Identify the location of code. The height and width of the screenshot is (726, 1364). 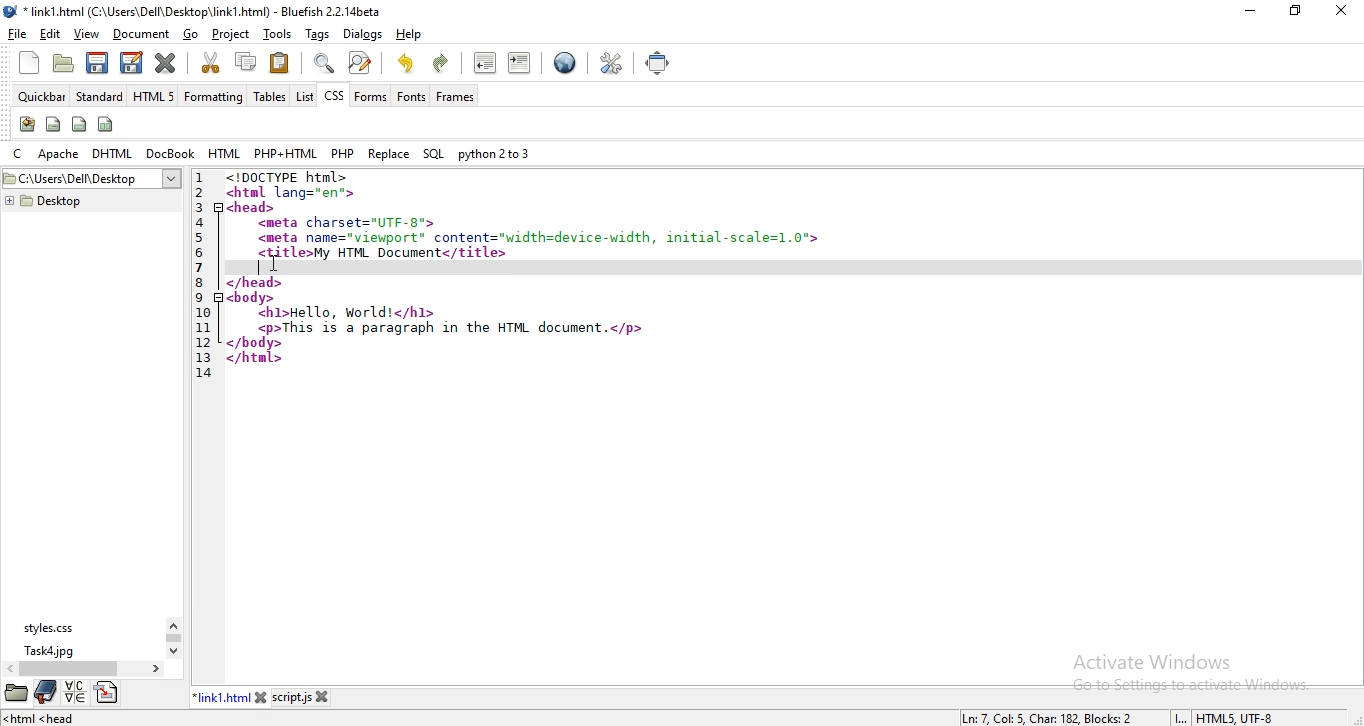
(527, 214).